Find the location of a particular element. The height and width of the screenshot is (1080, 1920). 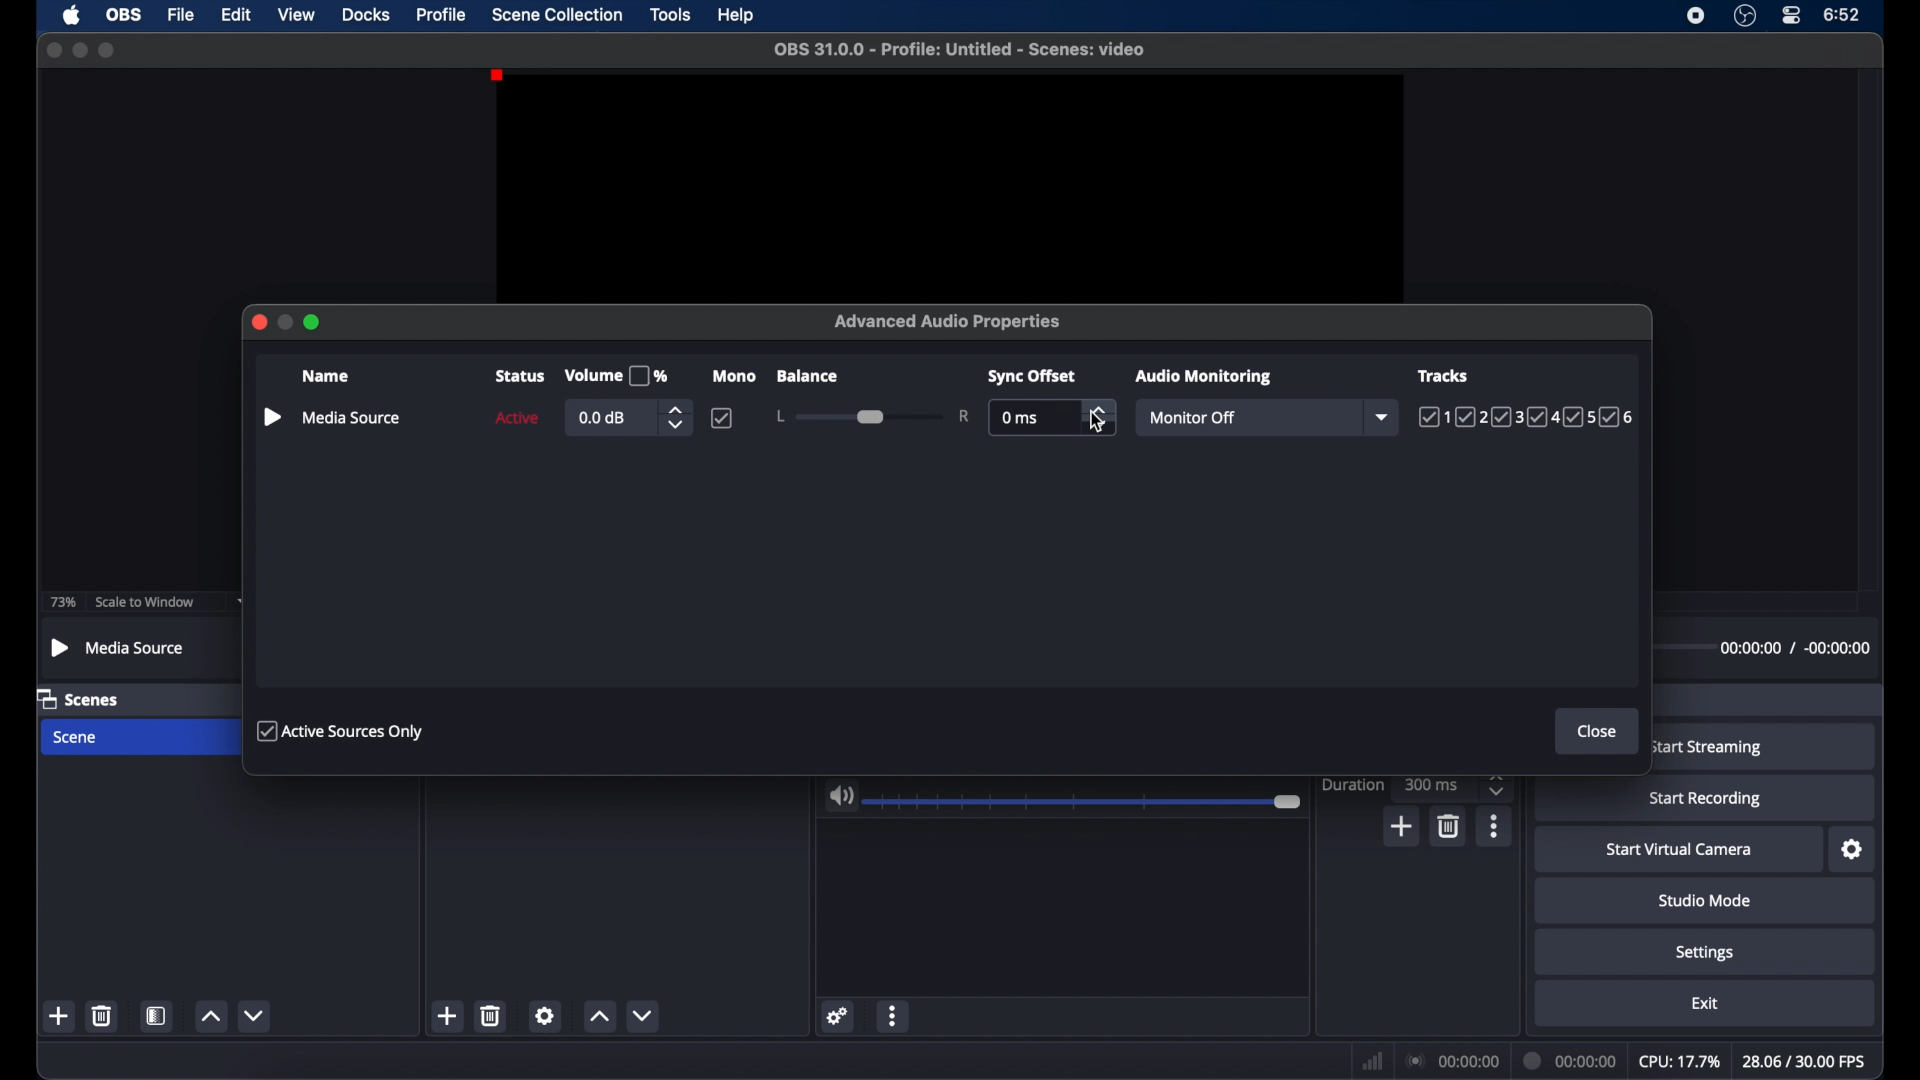

0 ms is located at coordinates (1019, 419).